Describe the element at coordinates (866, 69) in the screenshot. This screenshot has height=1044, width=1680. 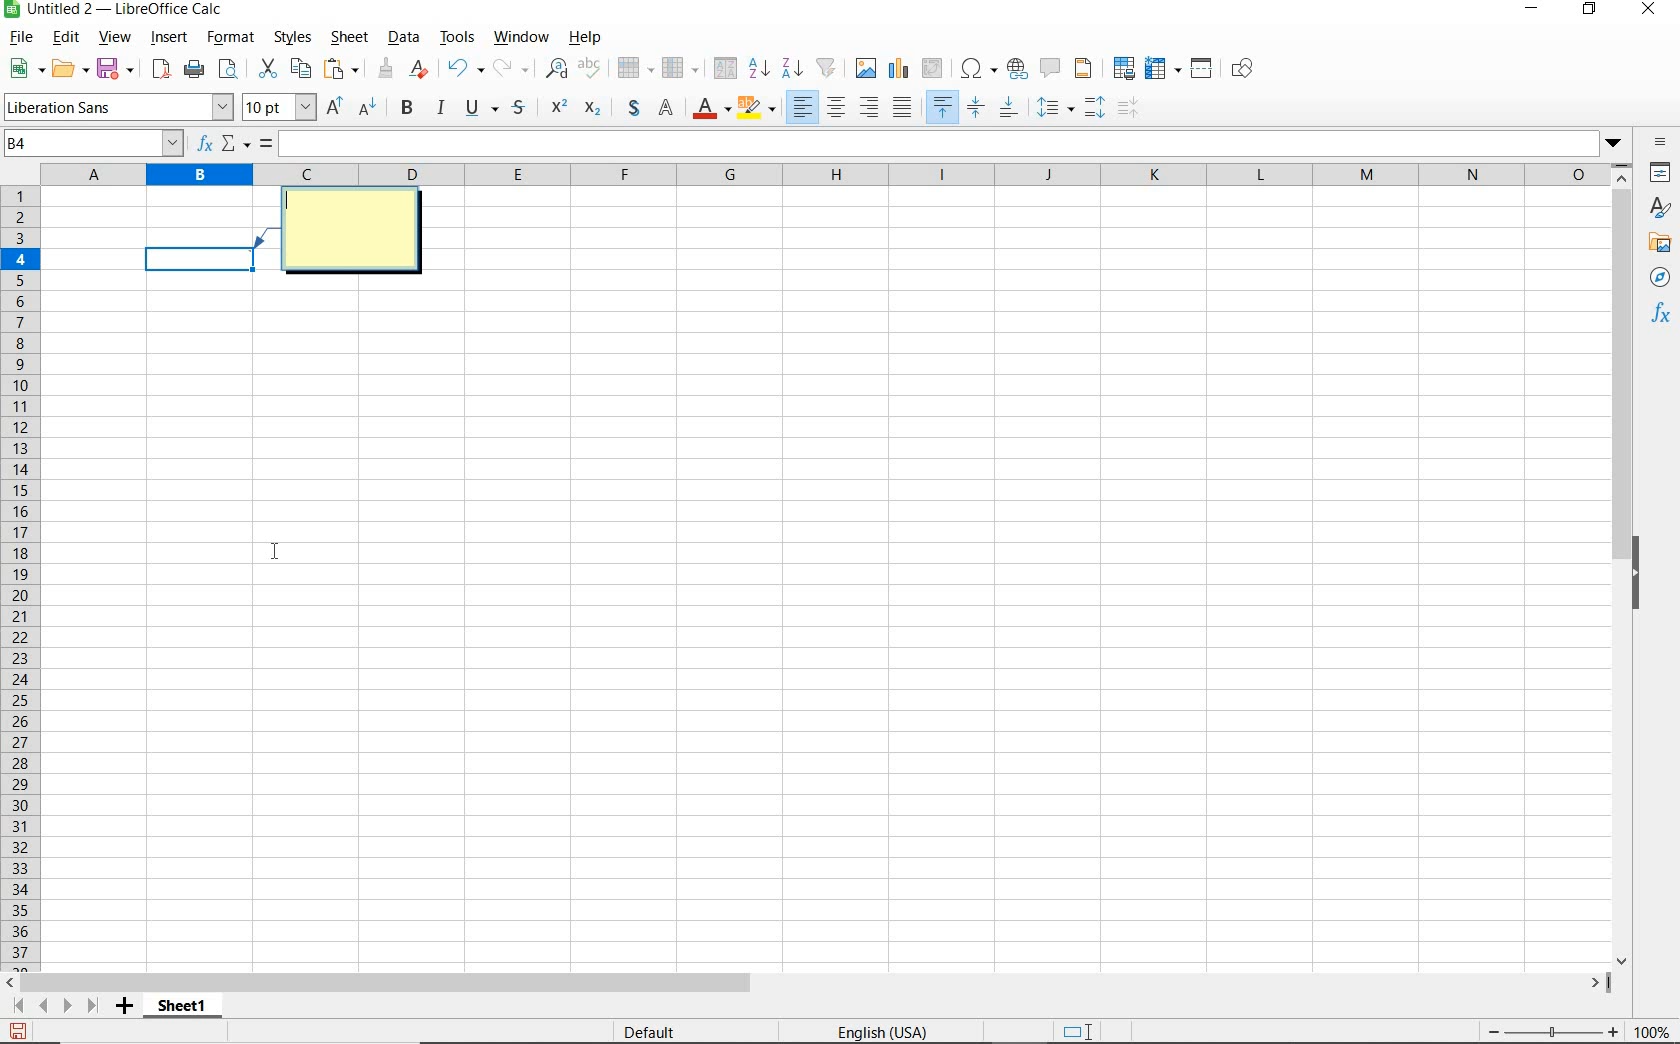
I see `insert image` at that location.